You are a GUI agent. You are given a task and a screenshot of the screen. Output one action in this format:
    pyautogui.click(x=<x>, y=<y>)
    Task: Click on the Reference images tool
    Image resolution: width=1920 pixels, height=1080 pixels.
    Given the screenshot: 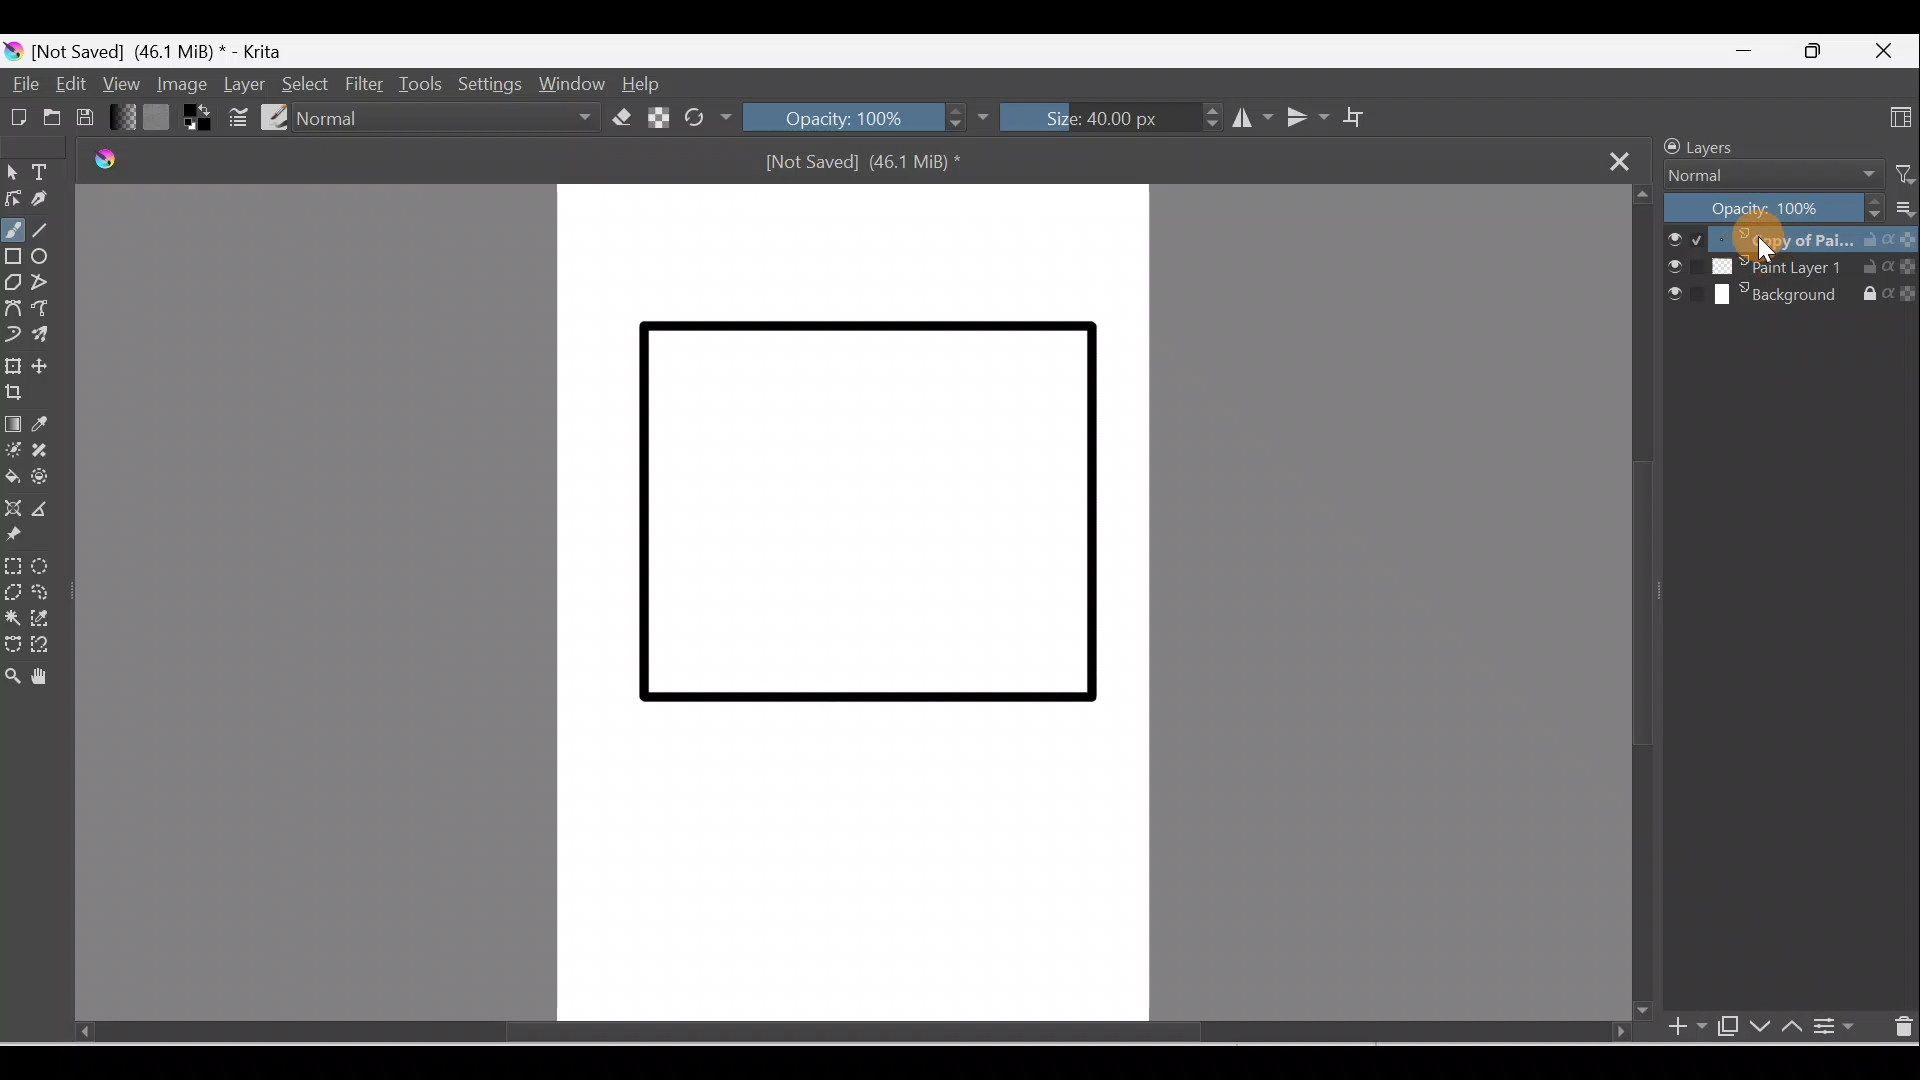 What is the action you would take?
    pyautogui.click(x=18, y=537)
    